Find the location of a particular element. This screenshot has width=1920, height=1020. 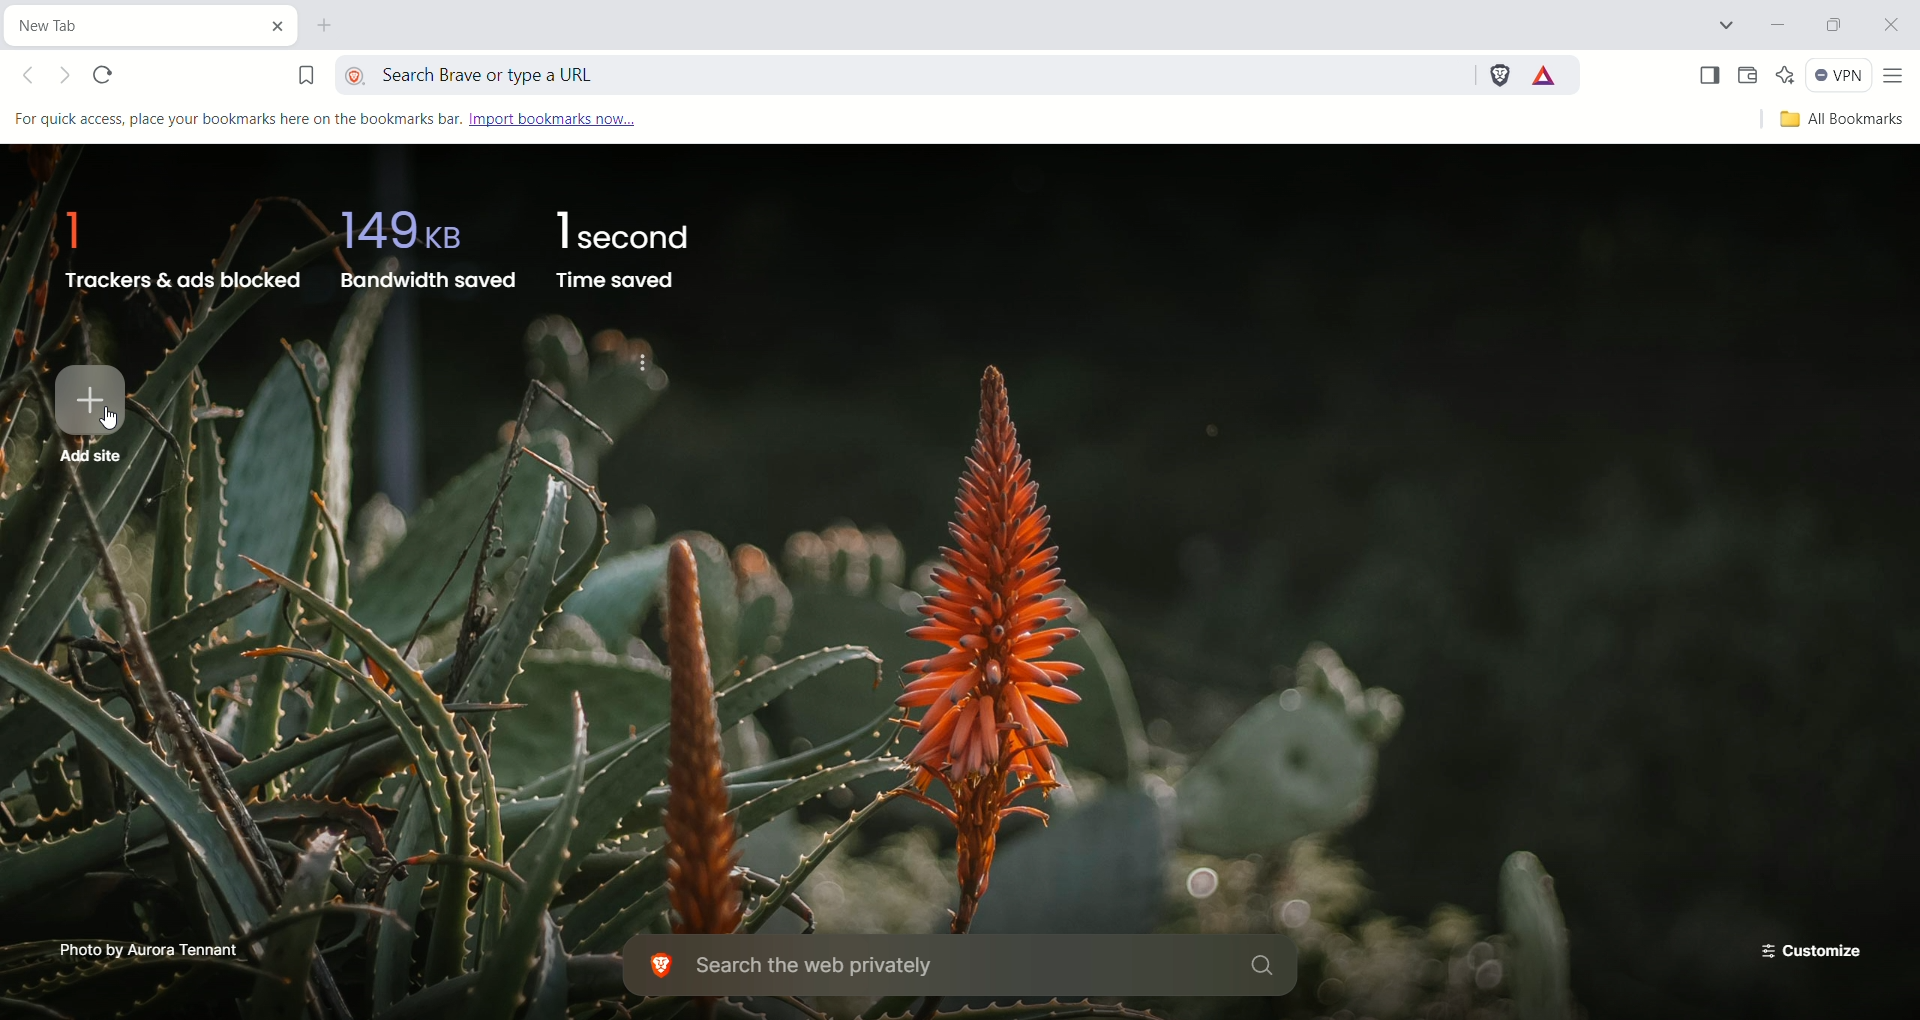

import bookmarks now is located at coordinates (573, 118).